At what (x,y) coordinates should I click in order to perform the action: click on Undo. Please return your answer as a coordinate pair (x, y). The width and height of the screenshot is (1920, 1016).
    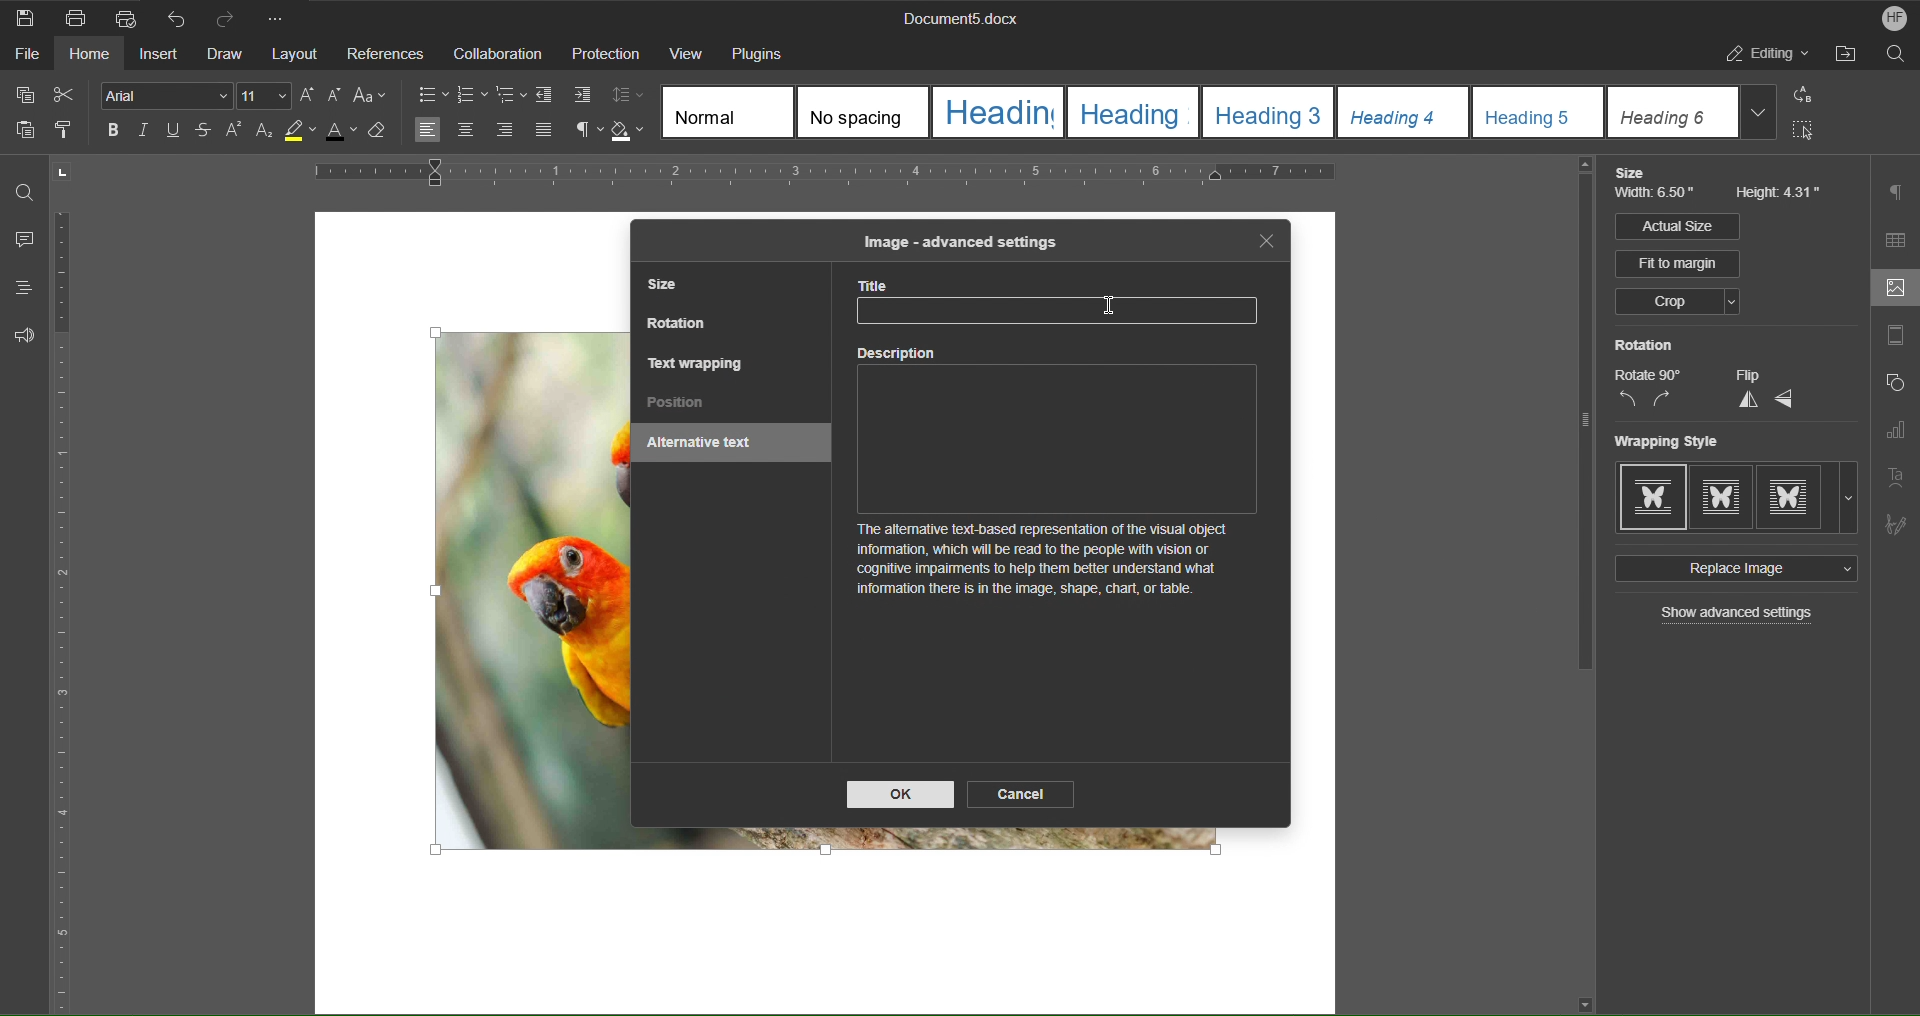
    Looking at the image, I should click on (176, 17).